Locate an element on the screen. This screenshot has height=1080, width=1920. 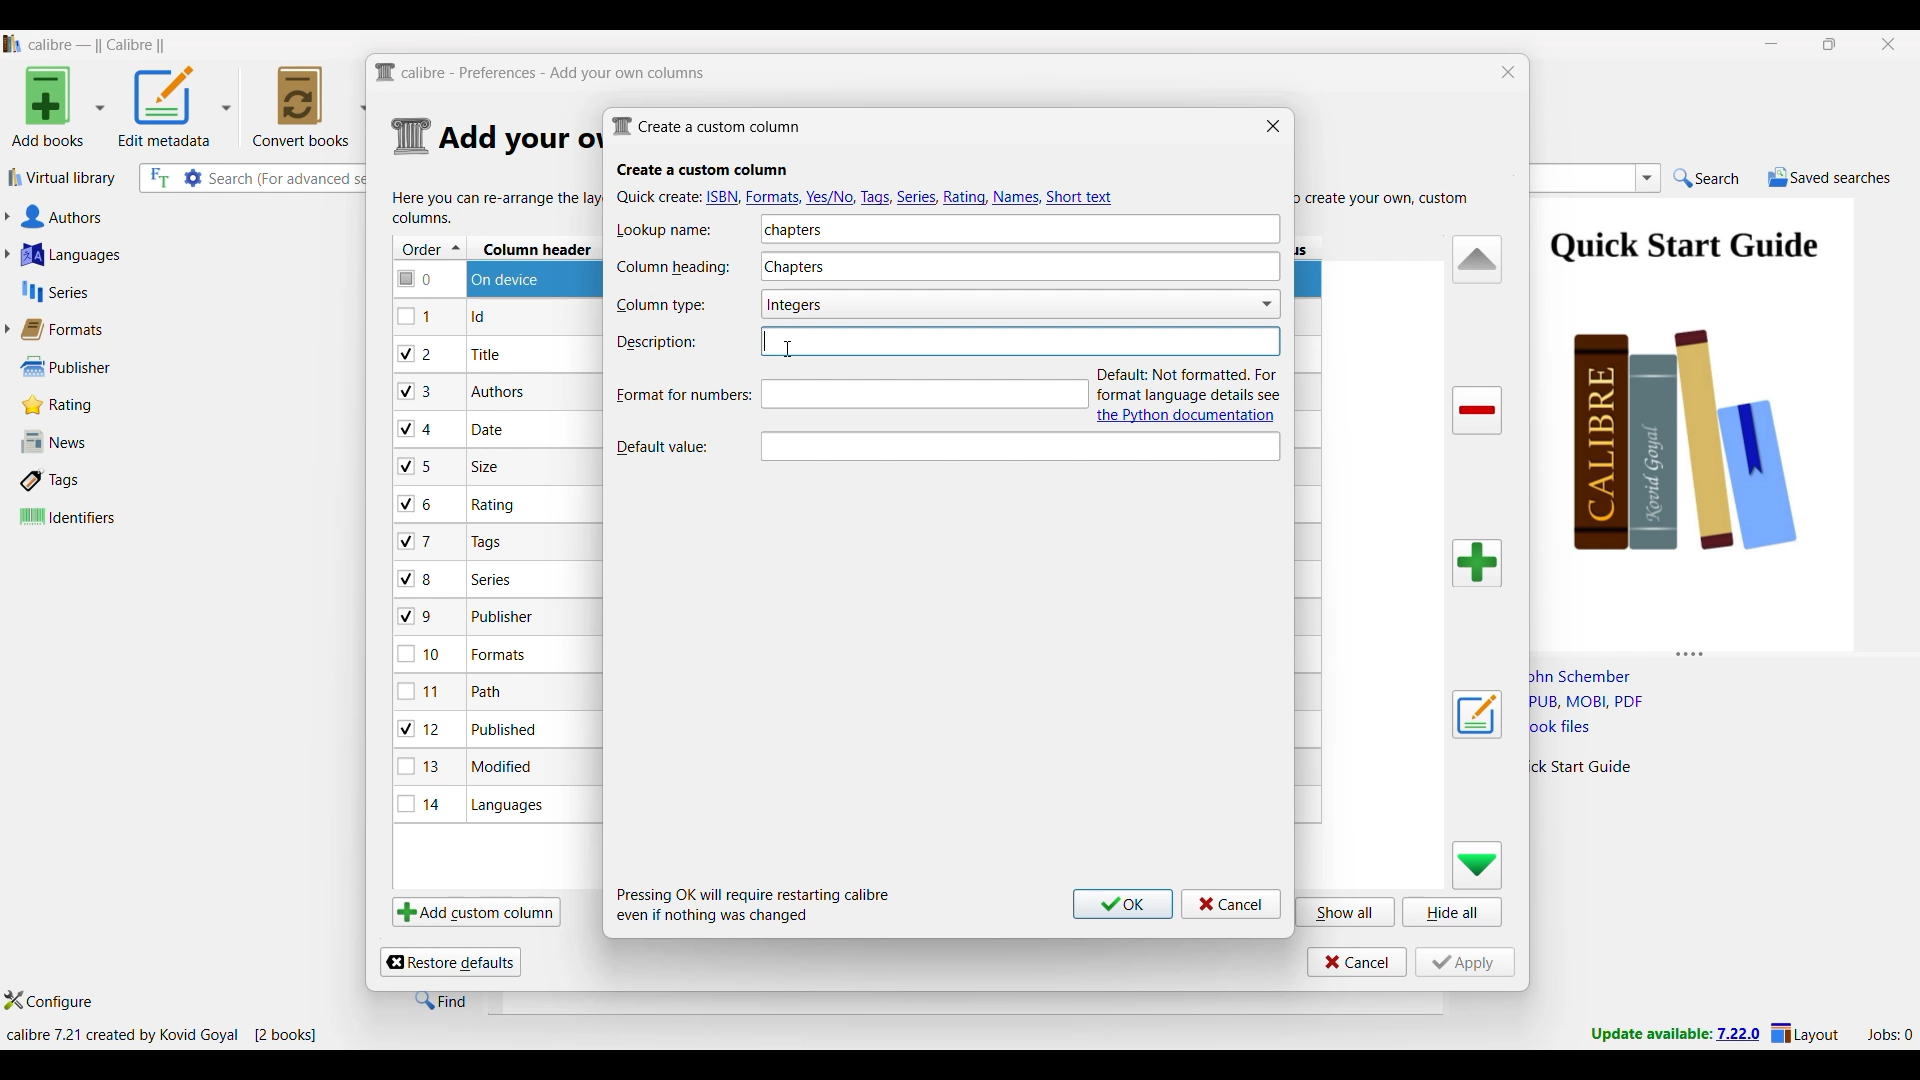
Order column, current sorting is located at coordinates (430, 248).